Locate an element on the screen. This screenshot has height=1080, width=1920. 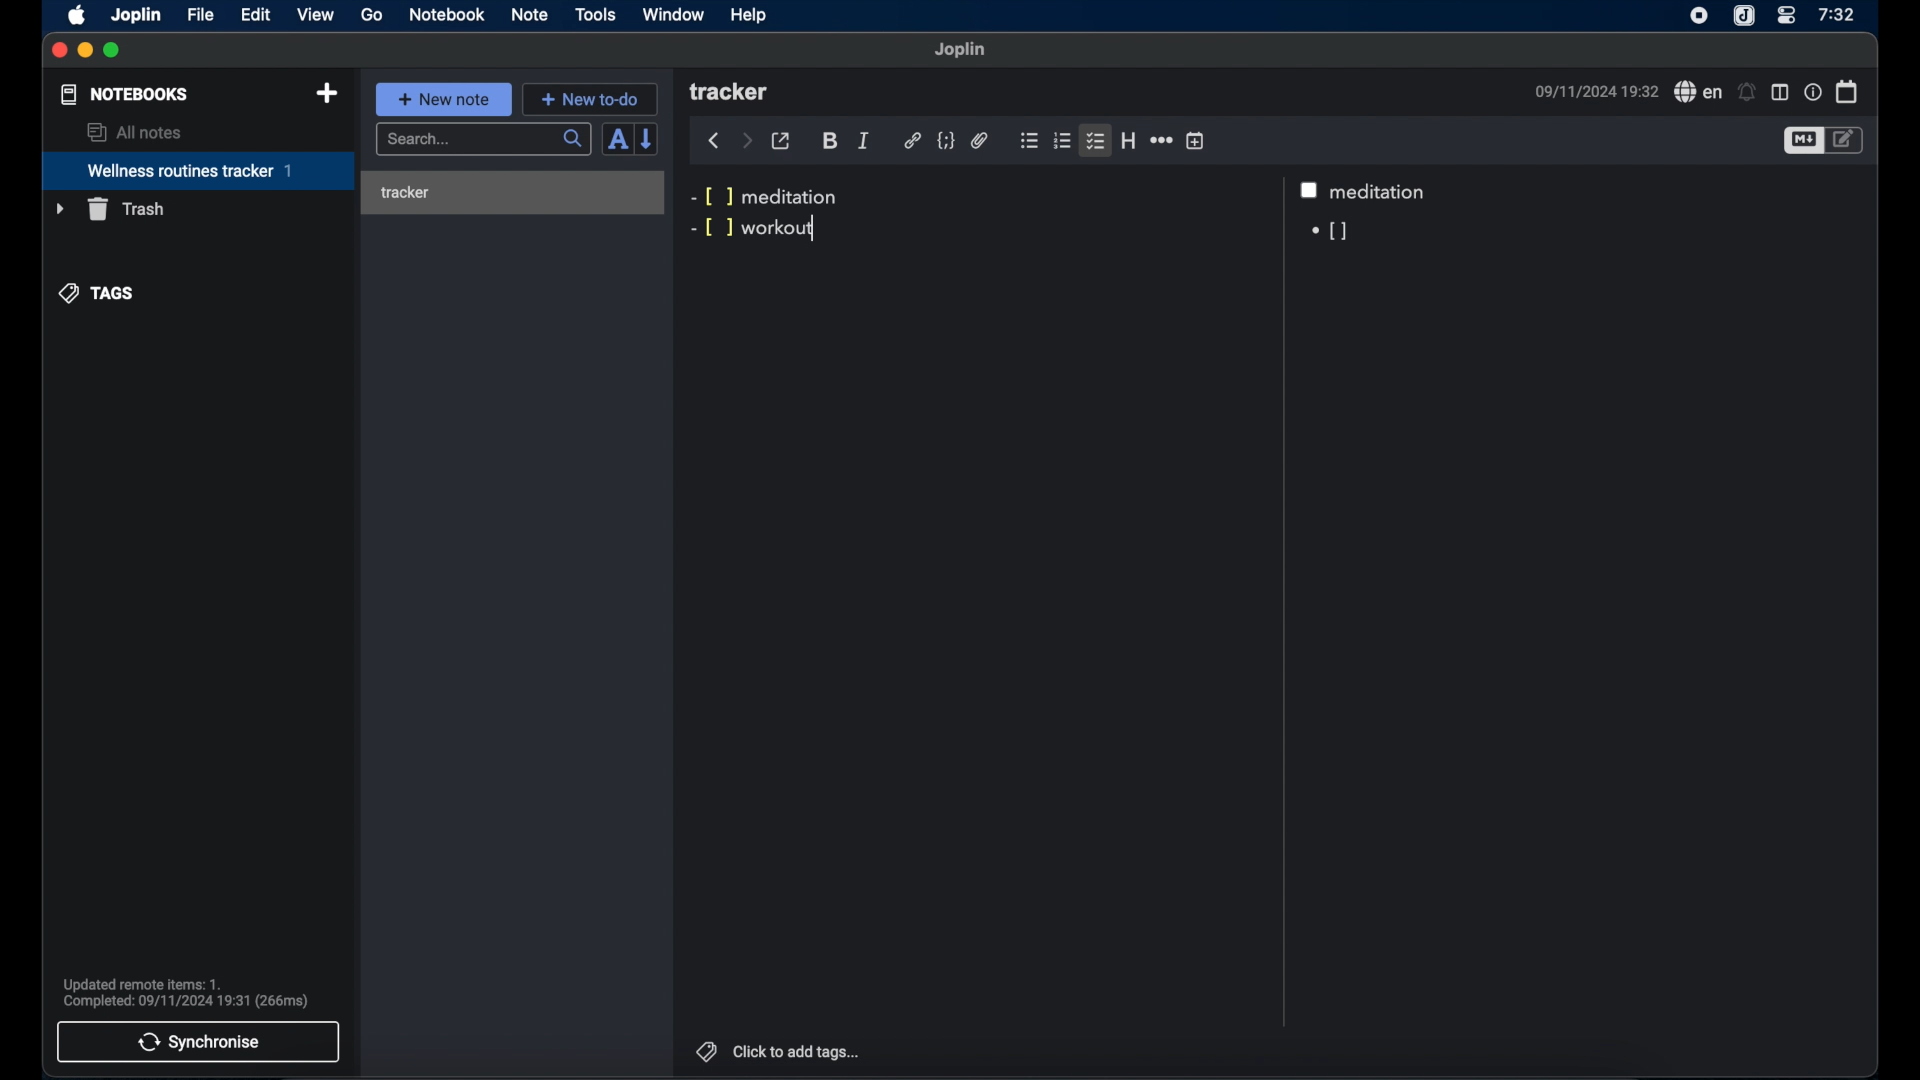
note is located at coordinates (530, 16).